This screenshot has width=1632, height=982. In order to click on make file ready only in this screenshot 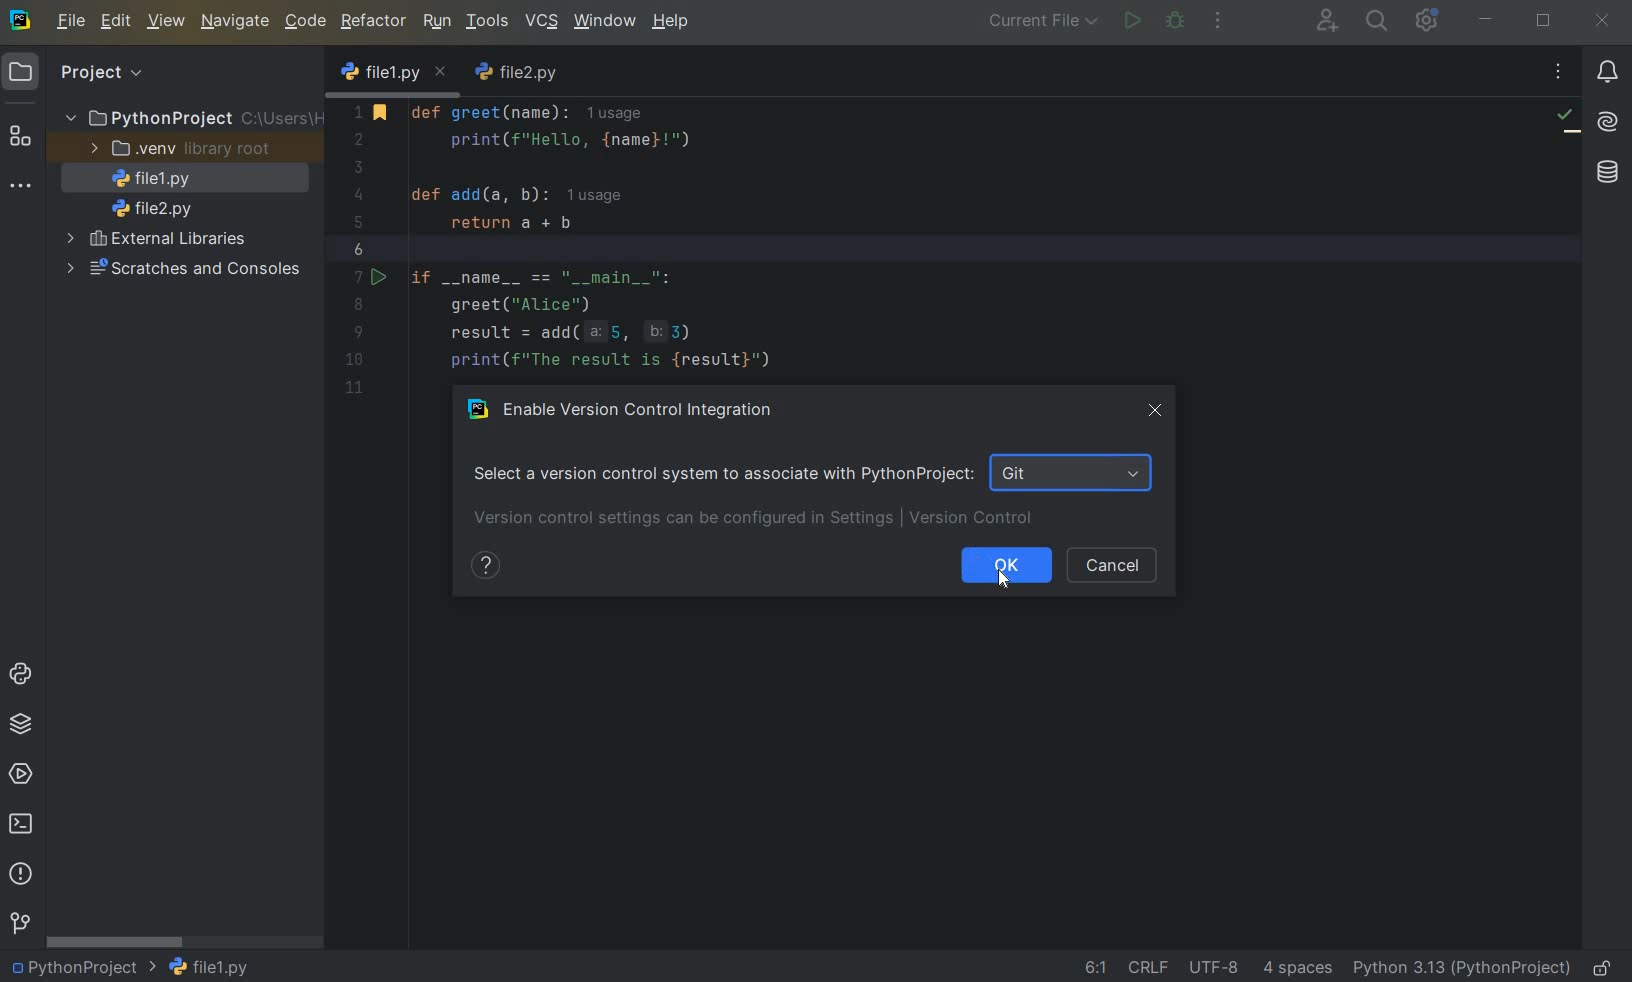, I will do `click(1599, 967)`.